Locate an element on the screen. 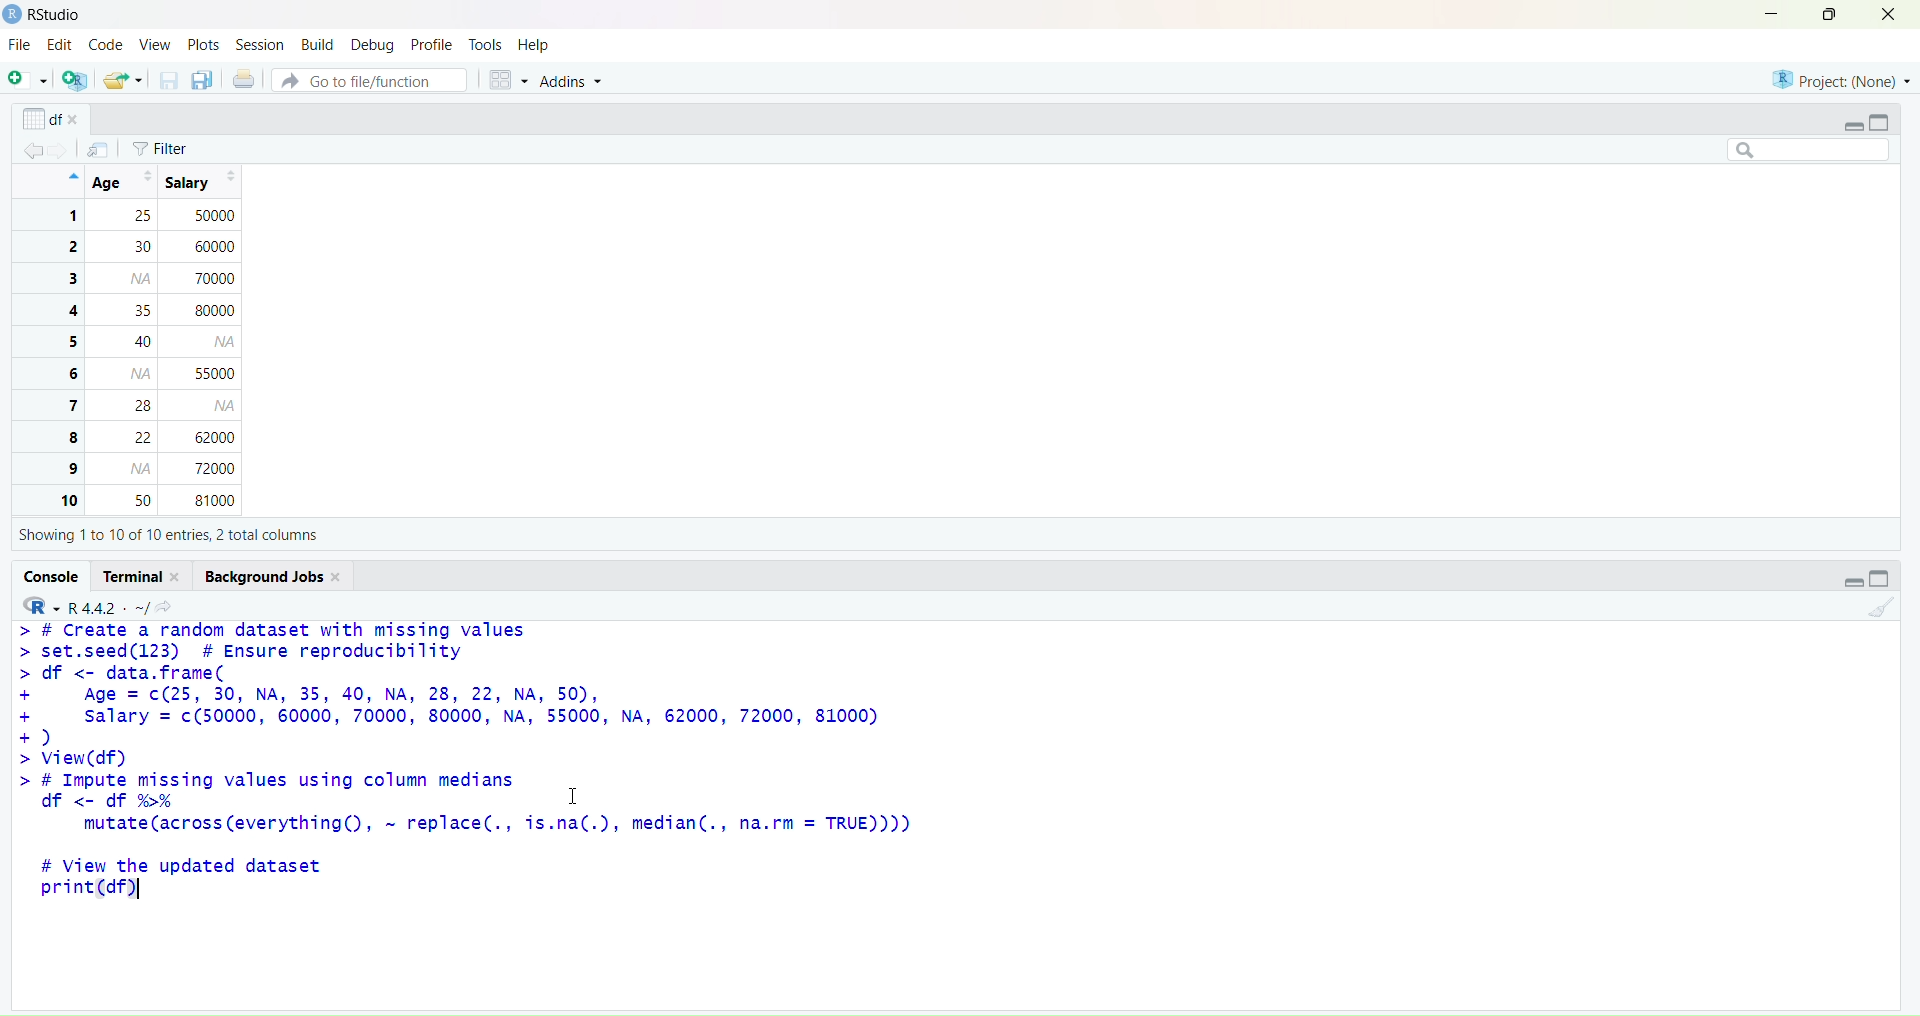  collapse is located at coordinates (1887, 581).